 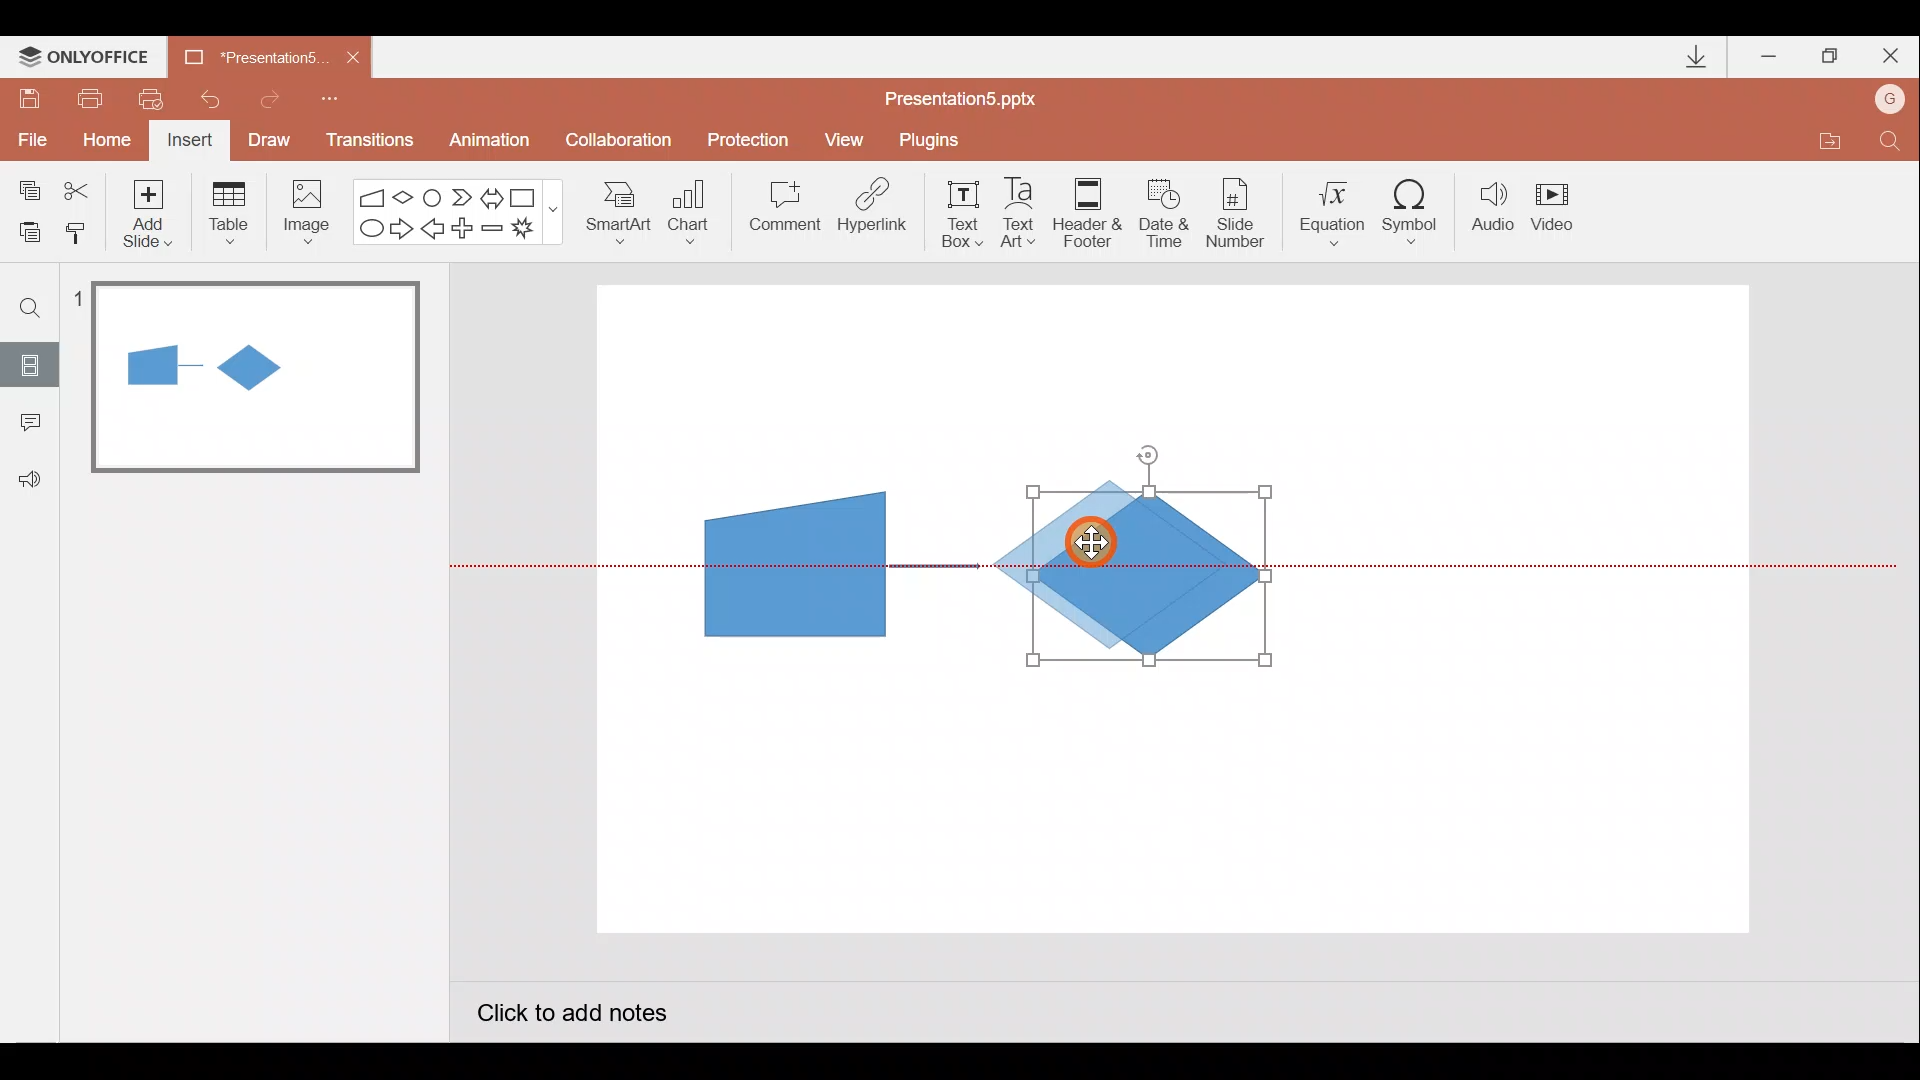 I want to click on Image, so click(x=301, y=211).